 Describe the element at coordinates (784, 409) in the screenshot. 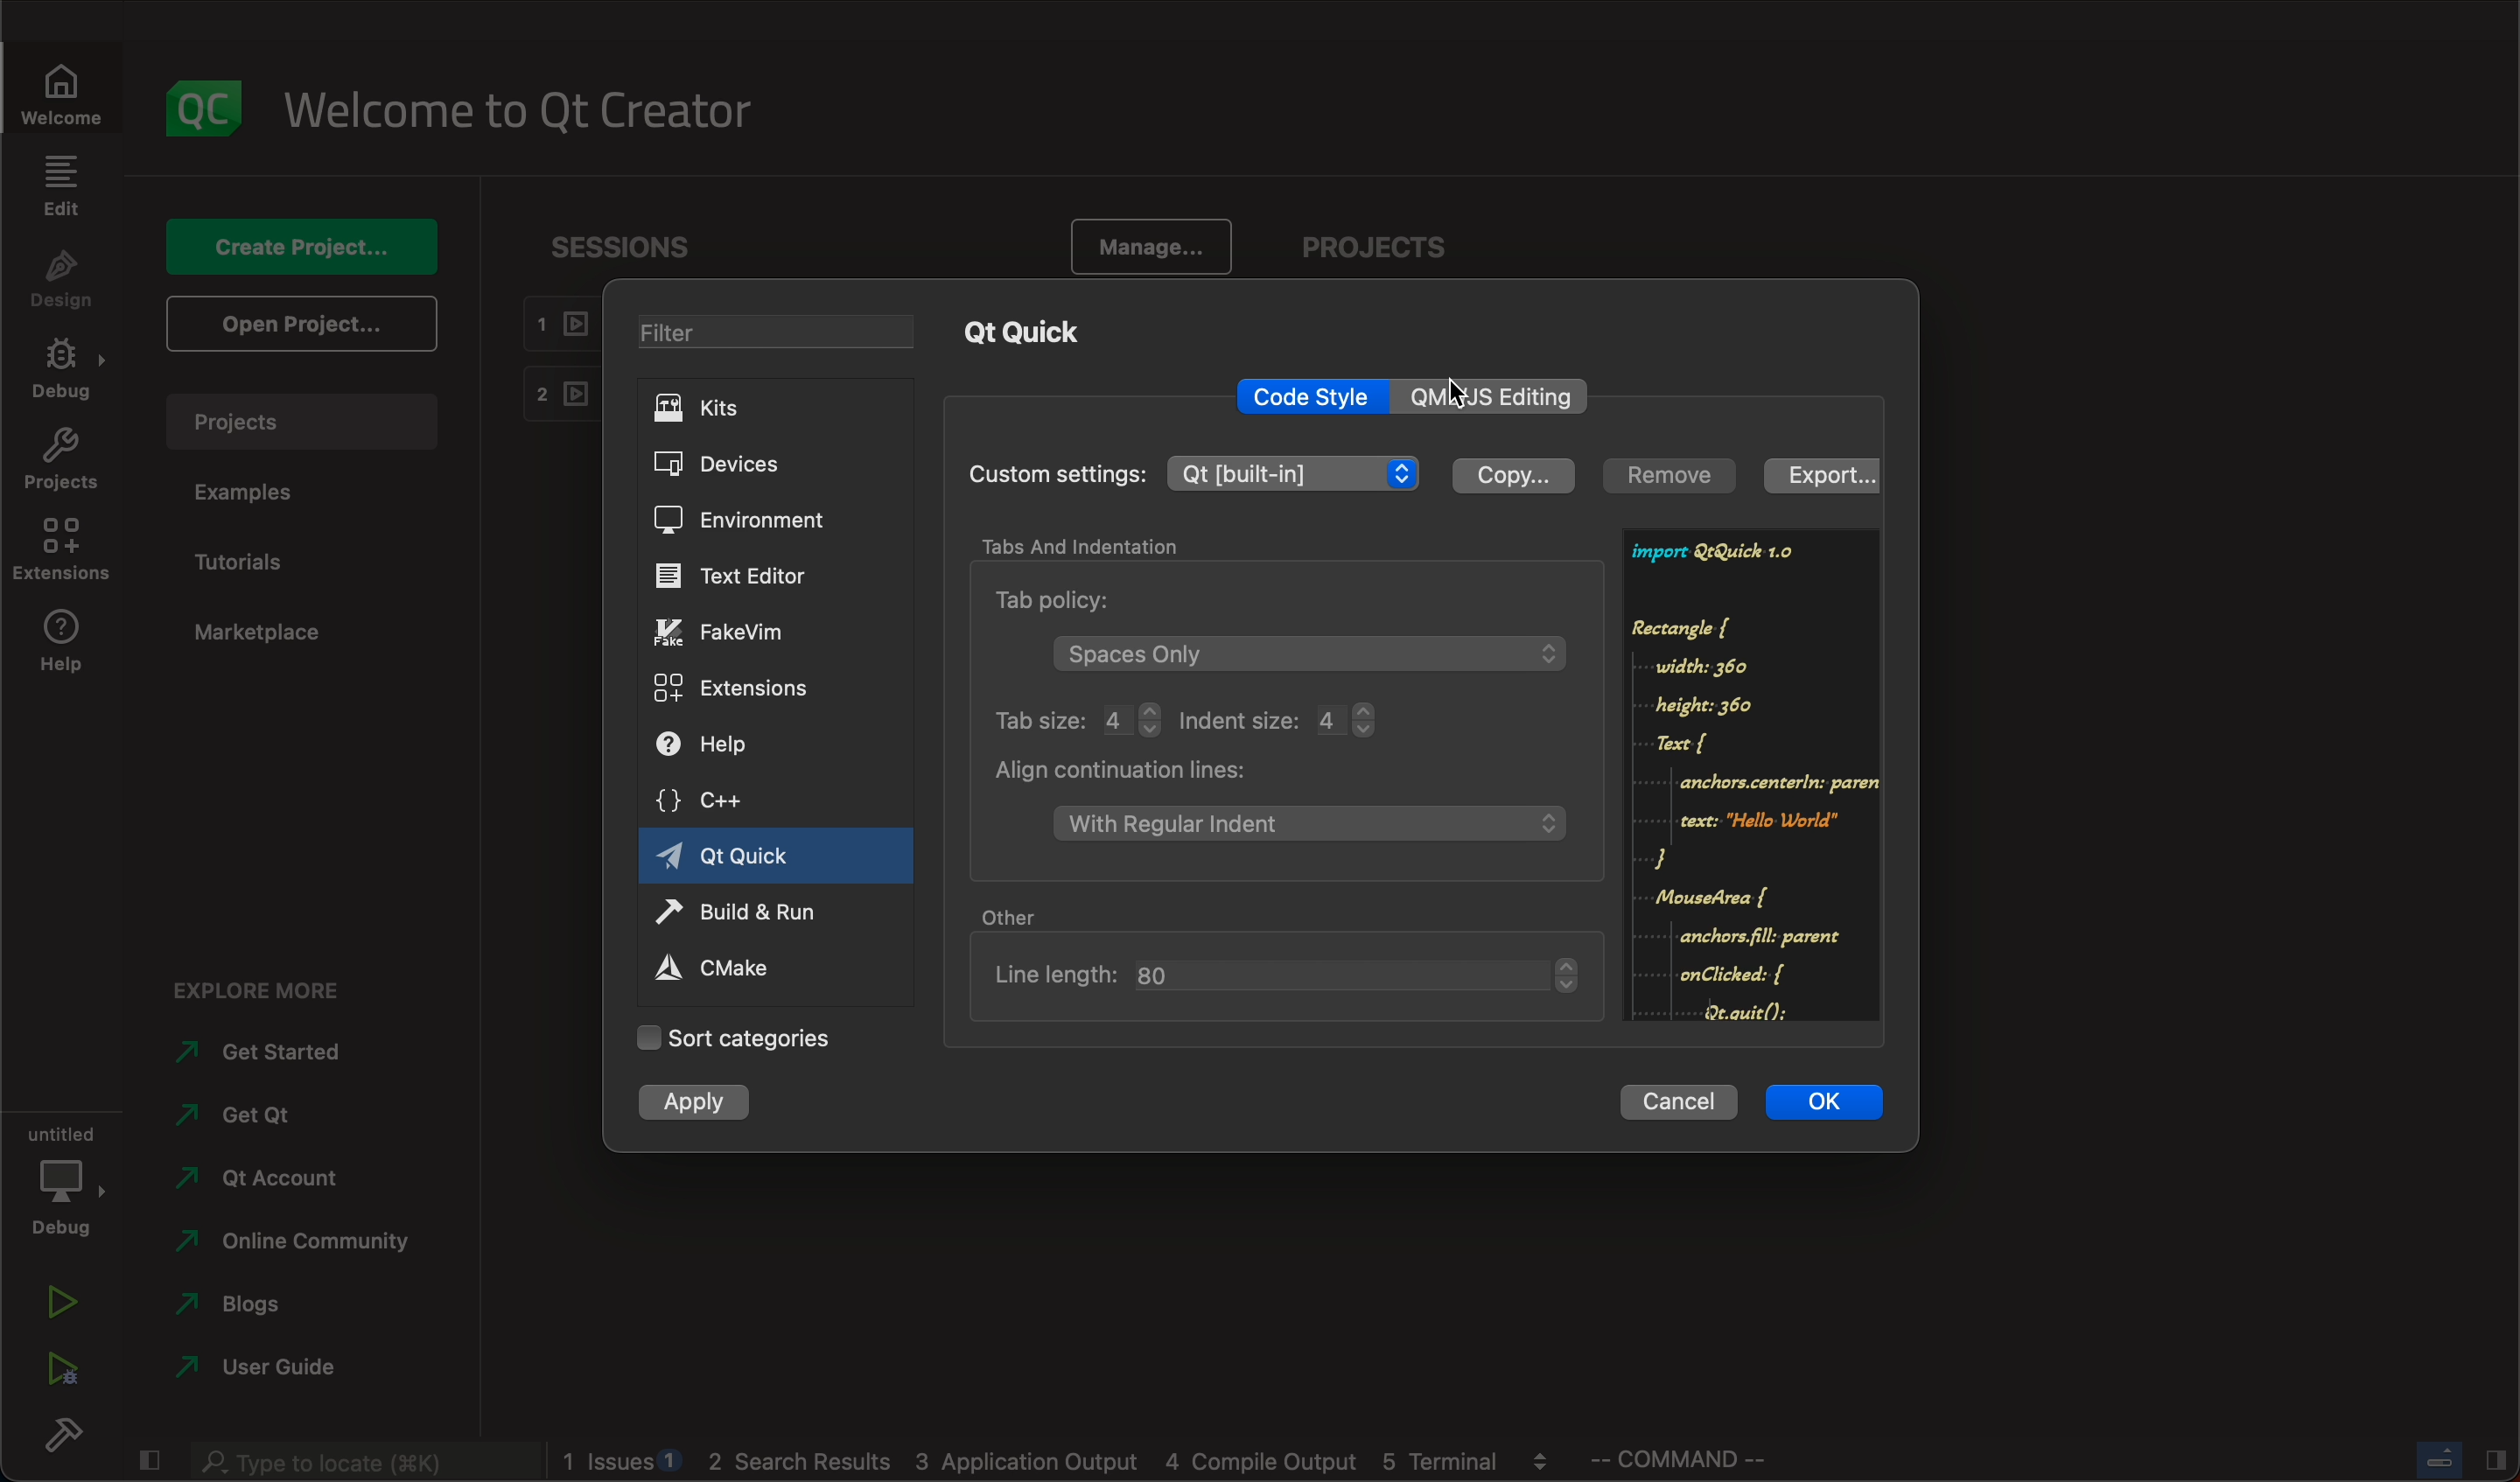

I see `kits` at that location.